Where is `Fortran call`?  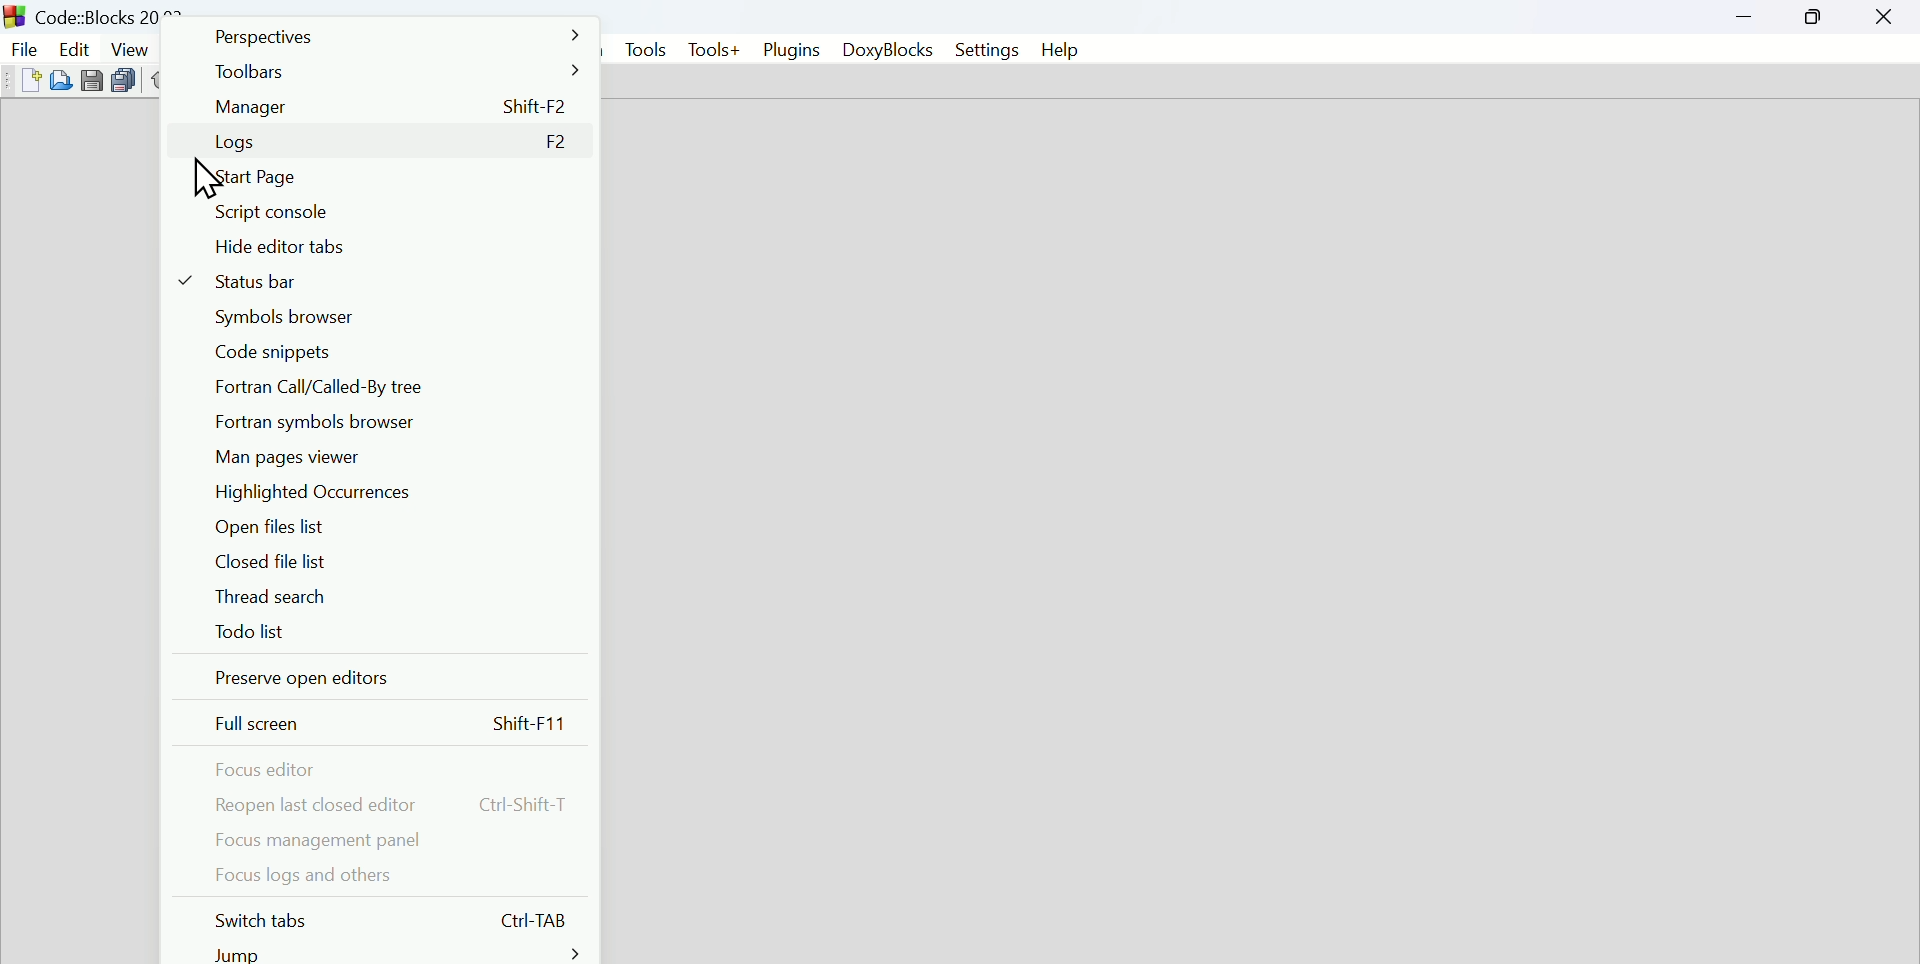 Fortran call is located at coordinates (393, 389).